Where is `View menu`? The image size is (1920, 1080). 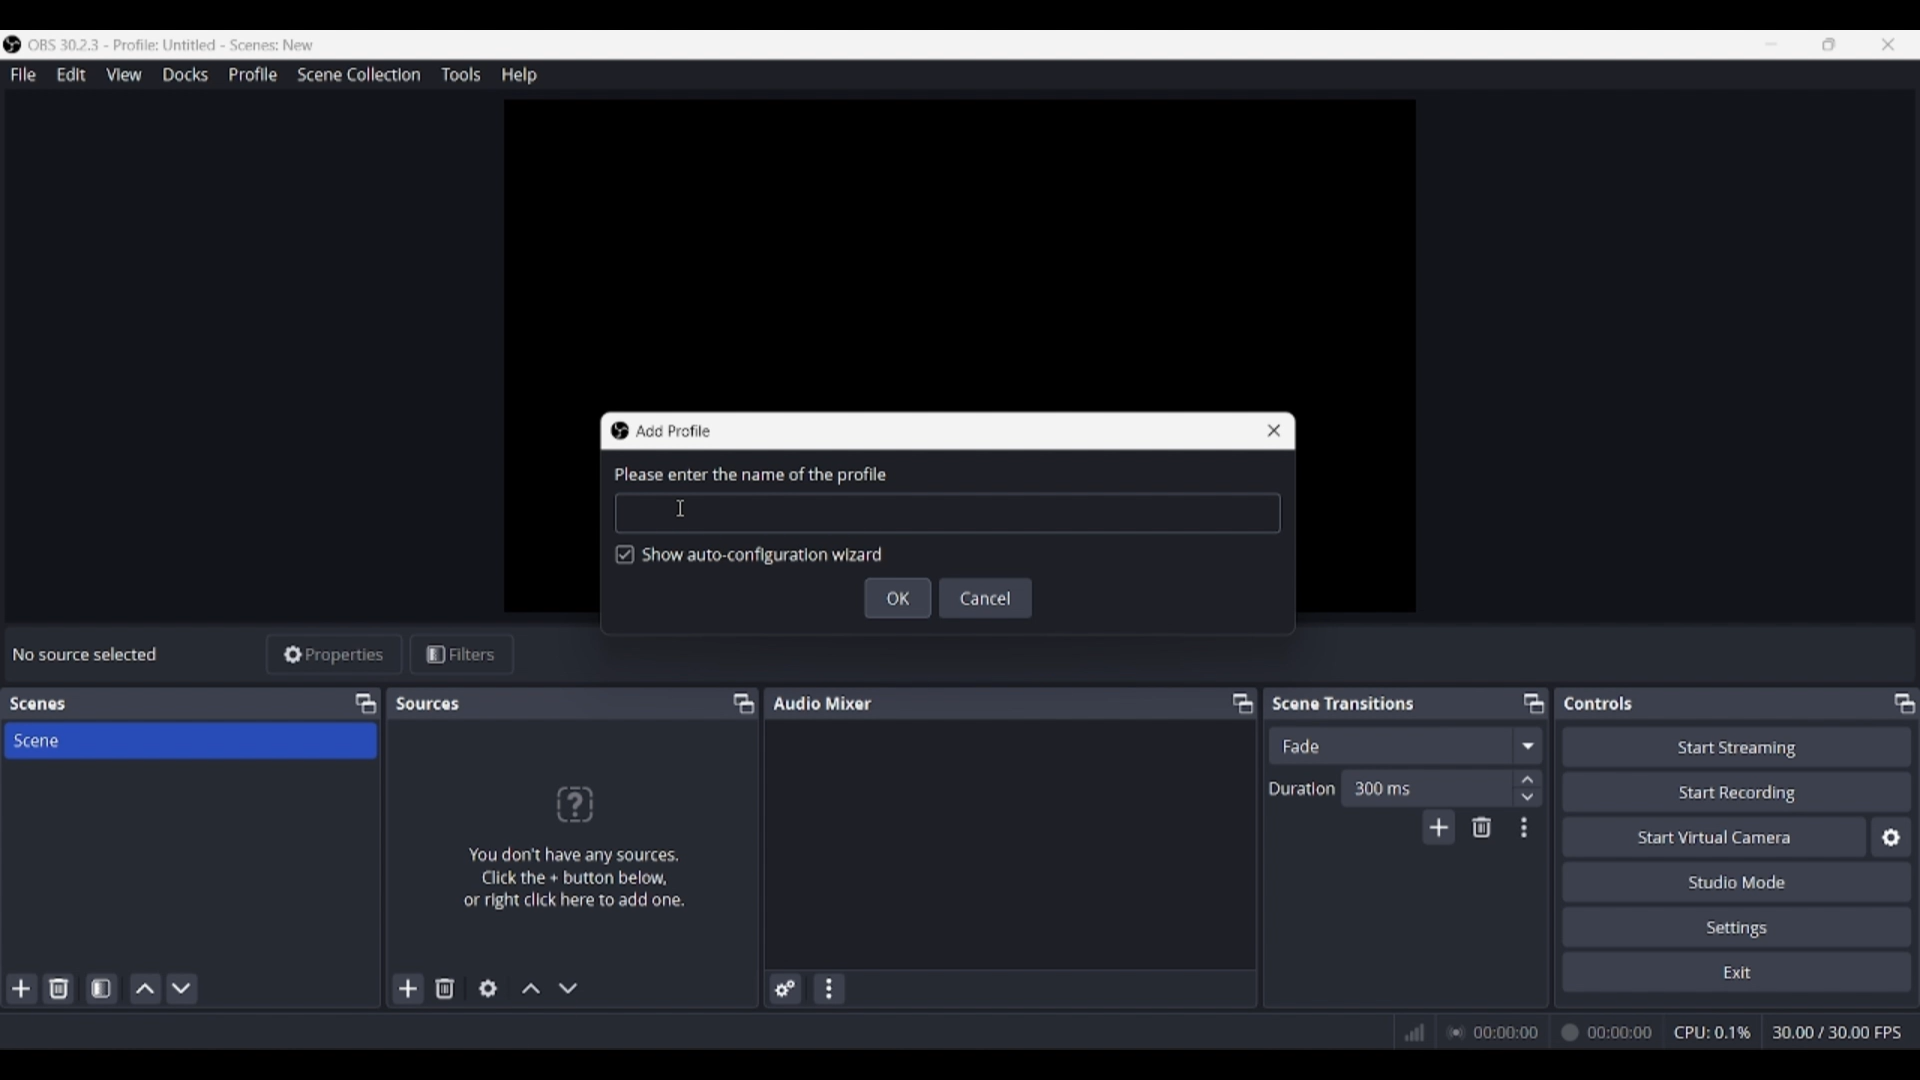
View menu is located at coordinates (124, 74).